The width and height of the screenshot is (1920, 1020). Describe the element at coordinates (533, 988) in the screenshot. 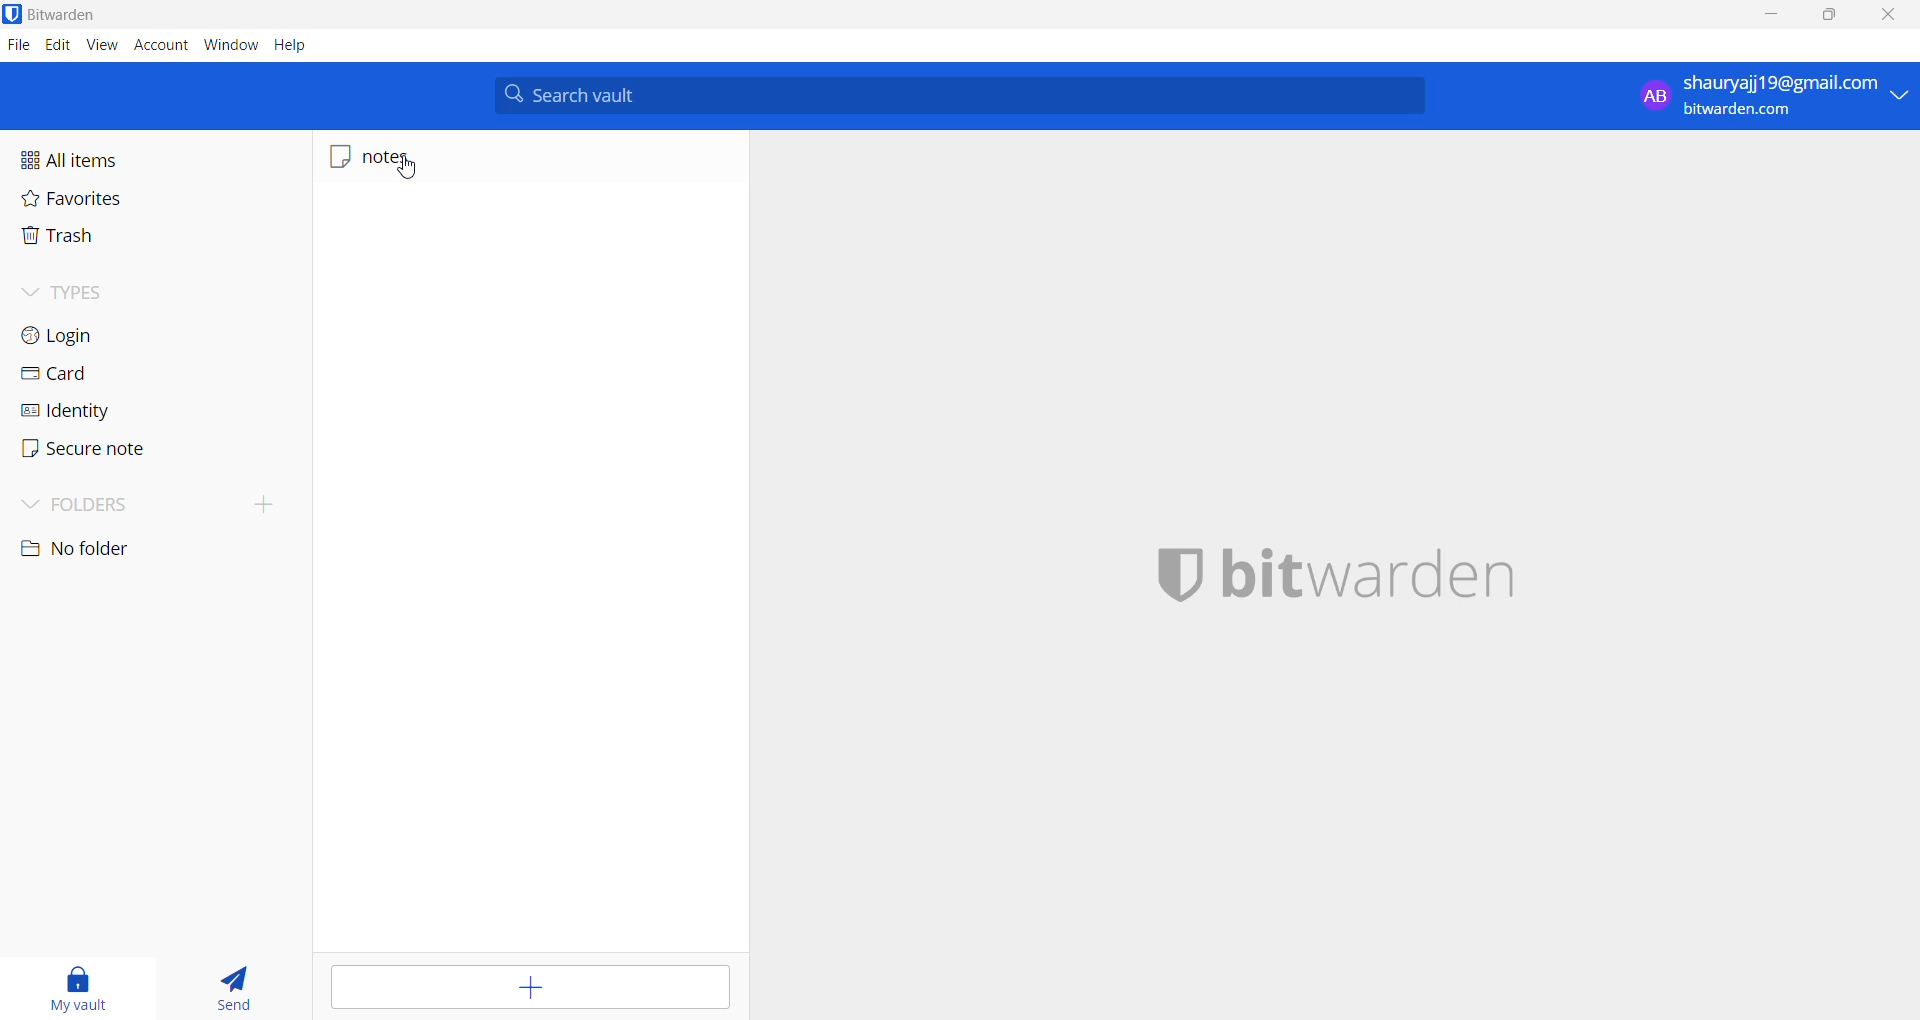

I see `add` at that location.